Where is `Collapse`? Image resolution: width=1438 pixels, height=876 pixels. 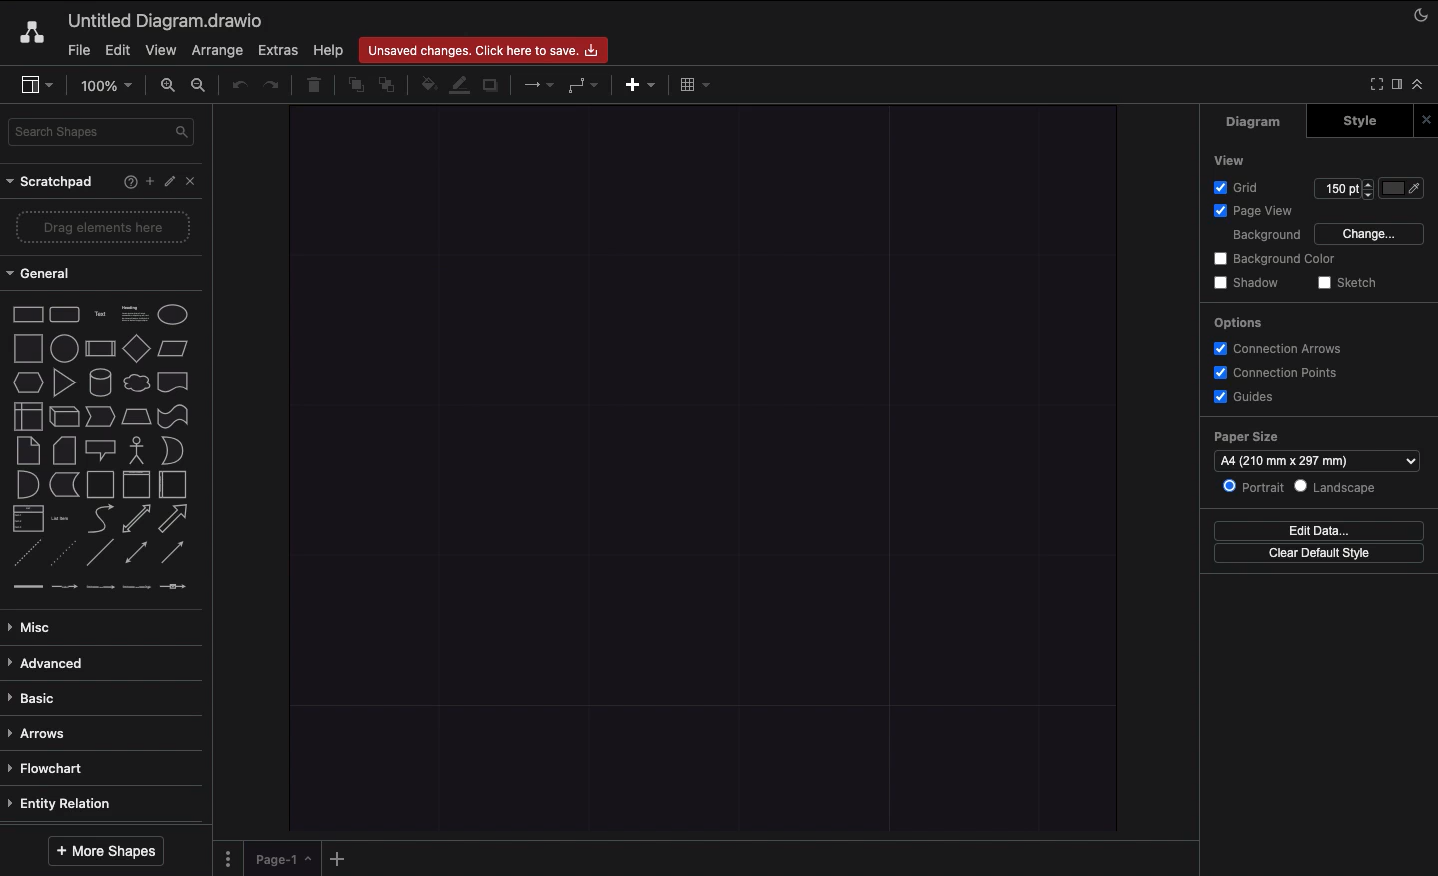
Collapse is located at coordinates (1420, 85).